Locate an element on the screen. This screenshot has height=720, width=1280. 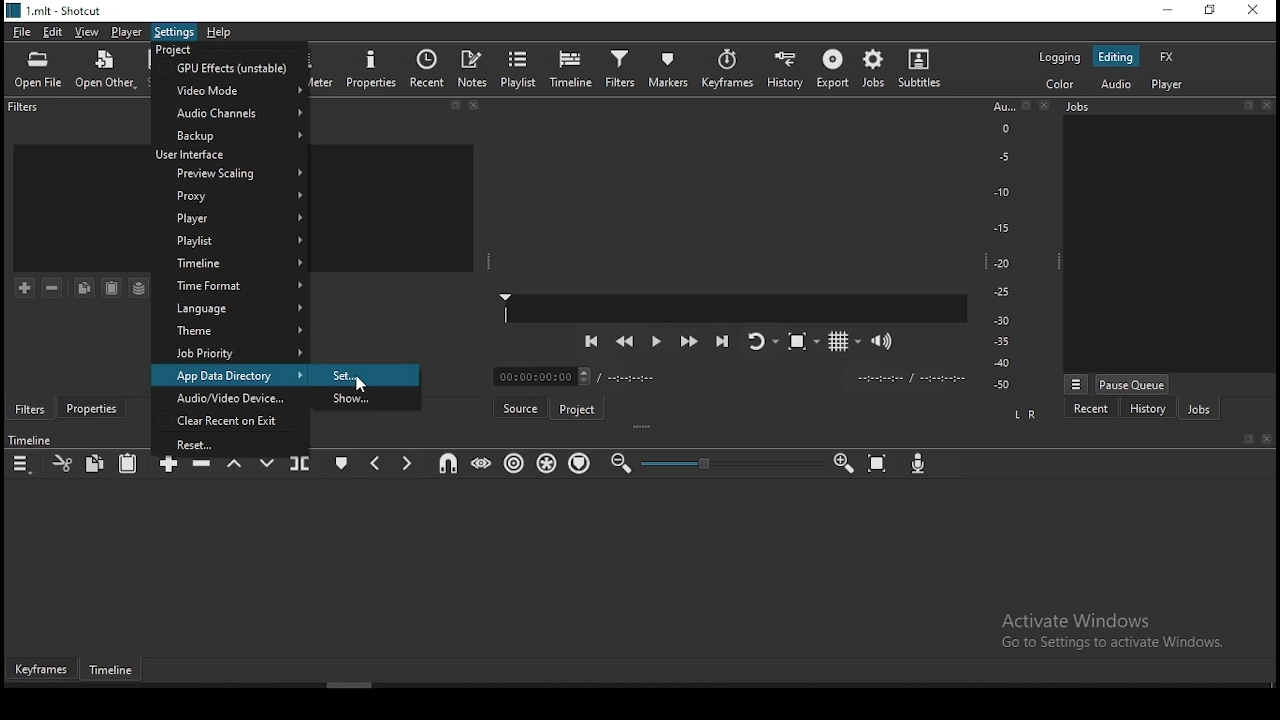
ripple delete is located at coordinates (202, 465).